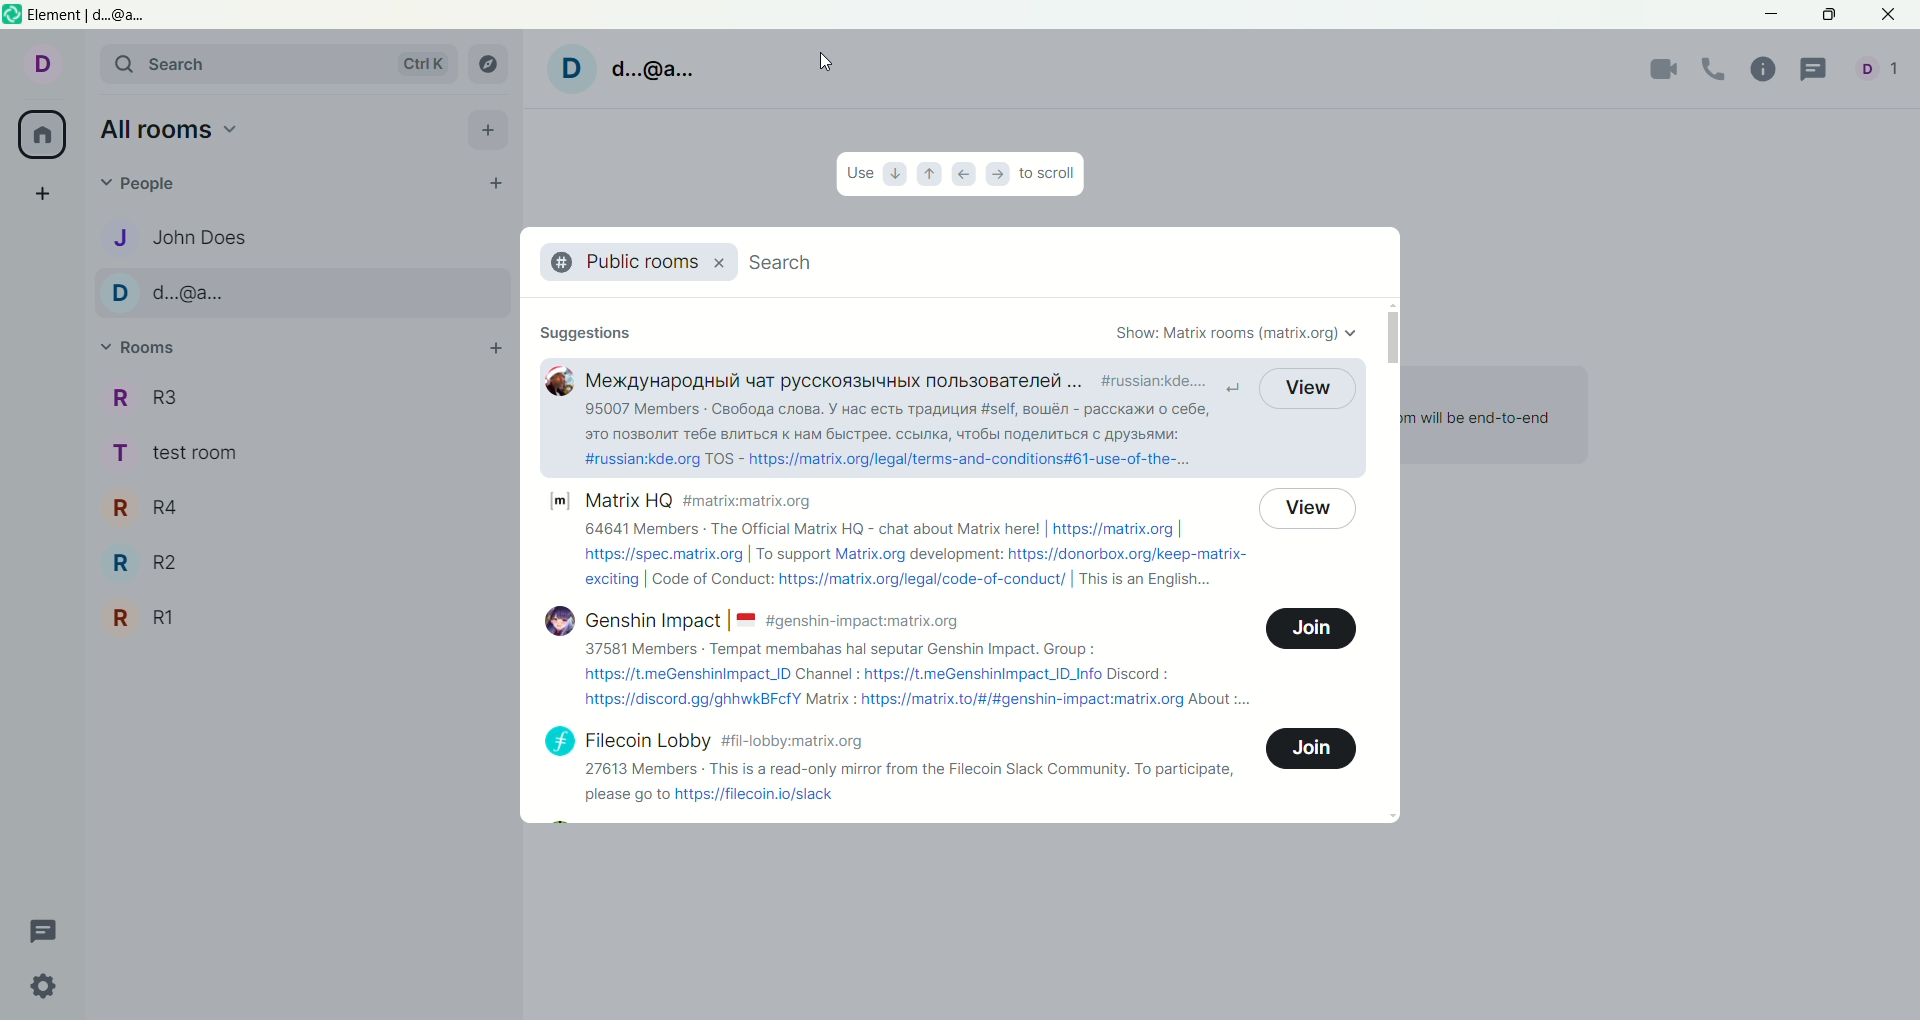 Image resolution: width=1920 pixels, height=1020 pixels. Describe the element at coordinates (699, 500) in the screenshot. I see `Matrix HQ #matrix:matrix.org` at that location.